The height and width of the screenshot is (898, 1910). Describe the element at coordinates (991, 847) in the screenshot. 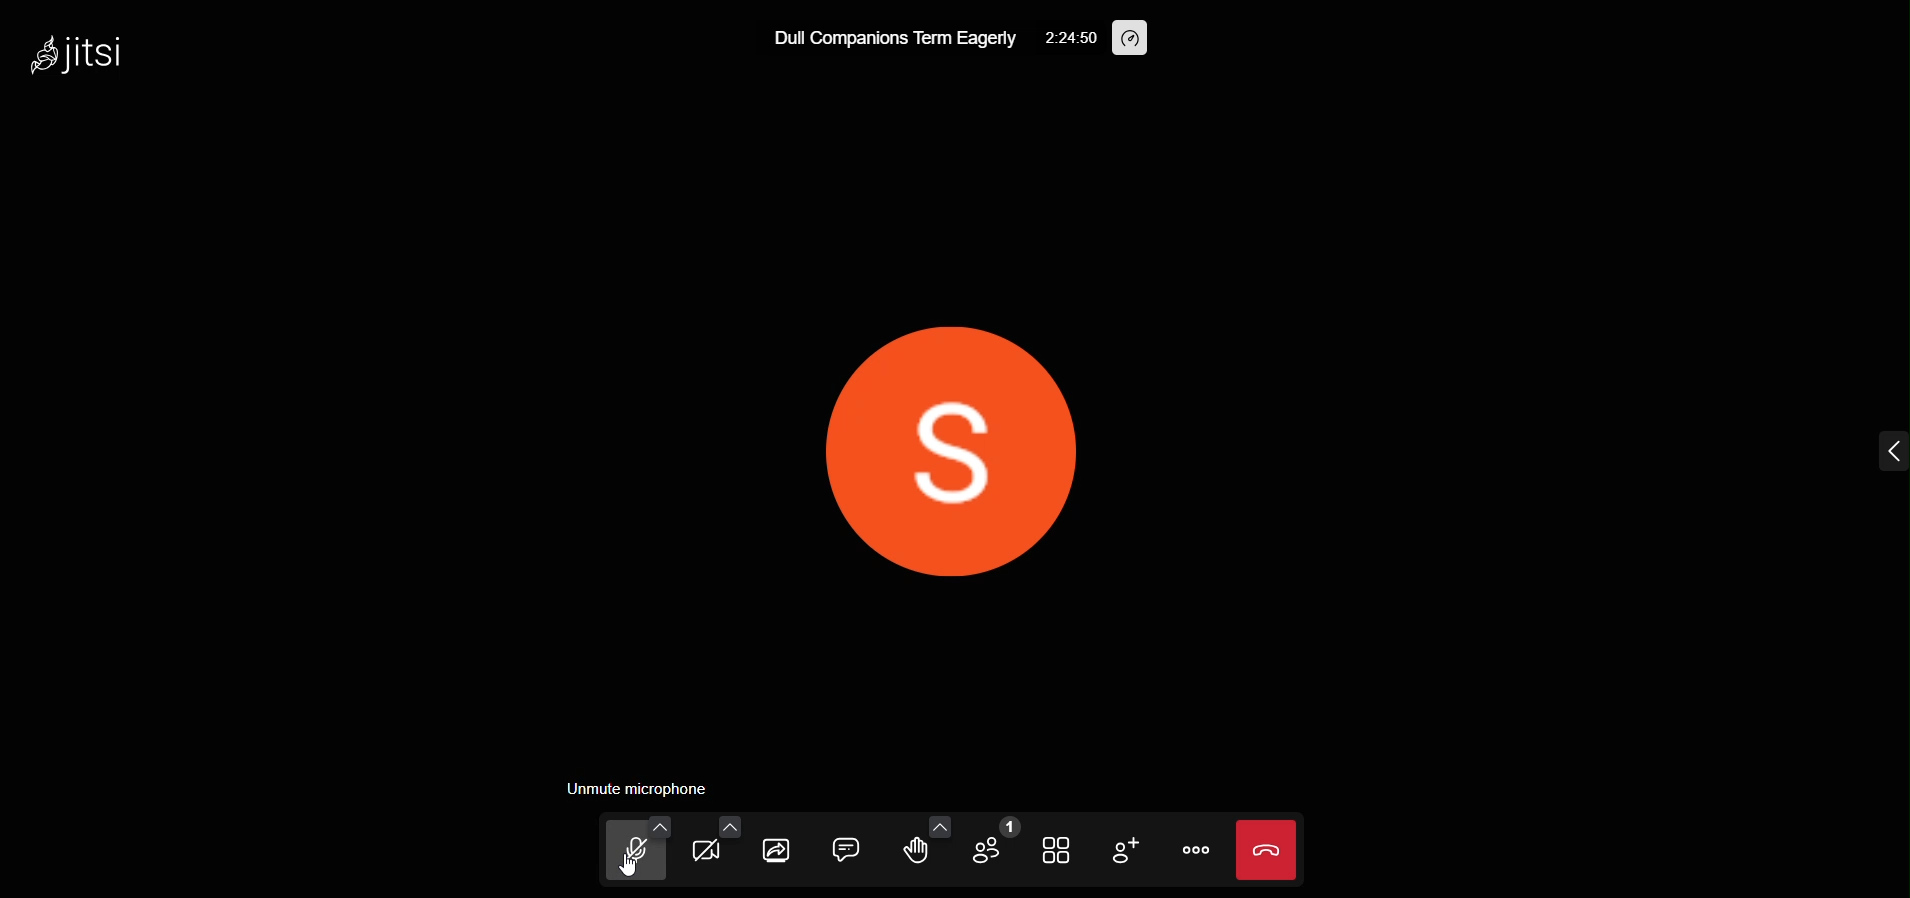

I see `participants` at that location.